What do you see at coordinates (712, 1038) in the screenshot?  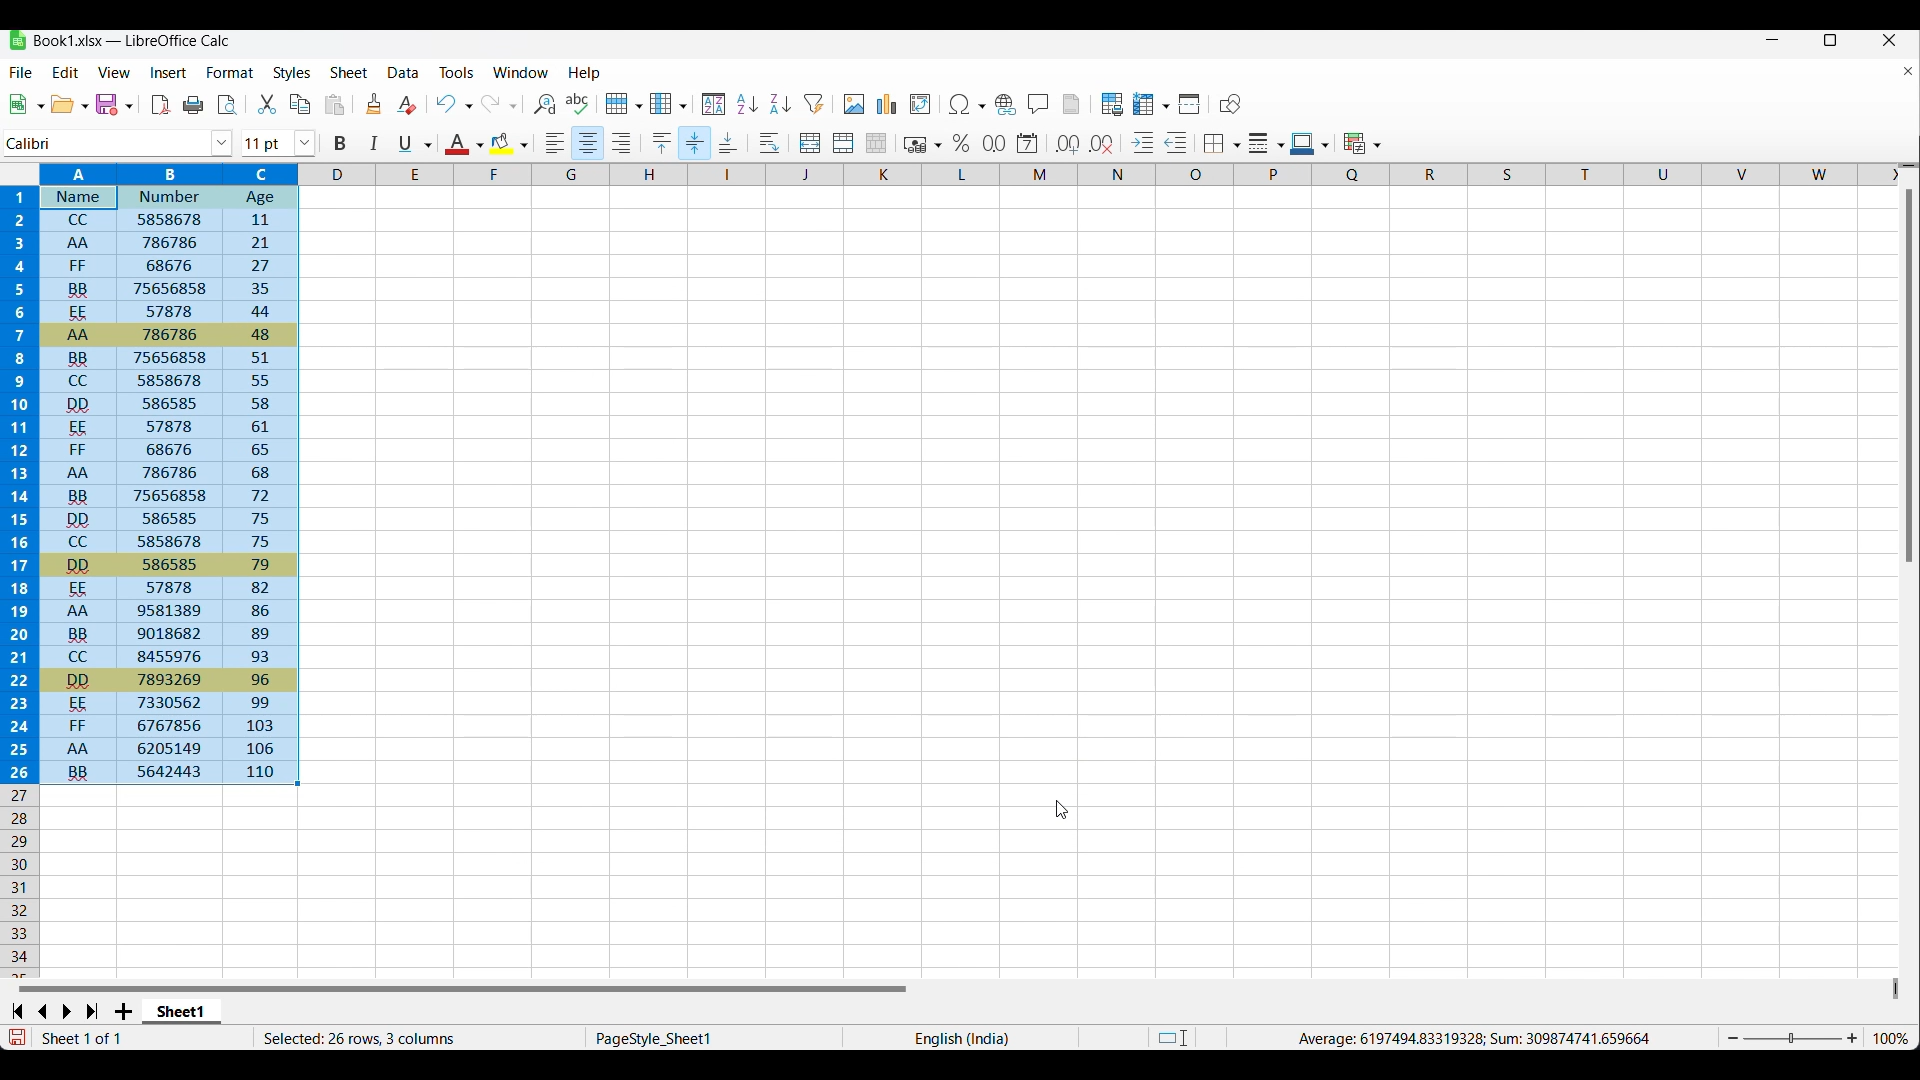 I see `Current page style` at bounding box center [712, 1038].